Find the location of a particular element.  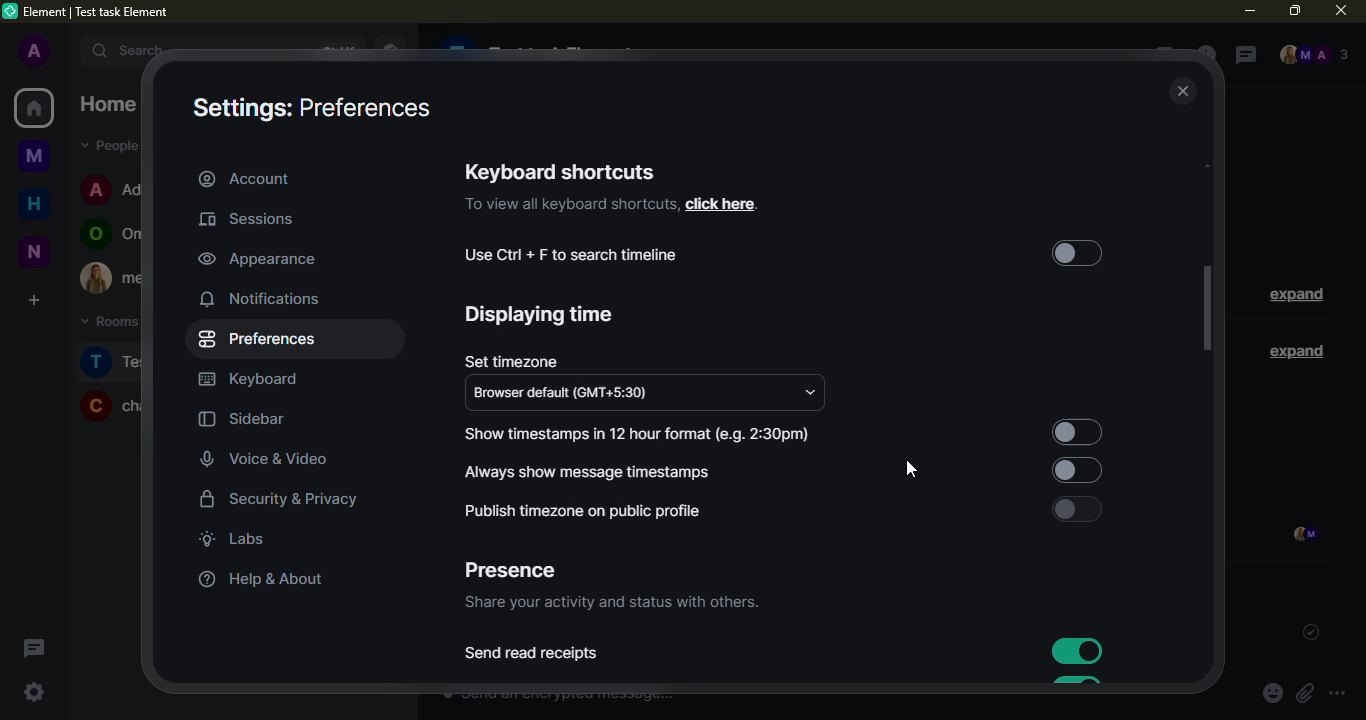

threads is located at coordinates (32, 647).